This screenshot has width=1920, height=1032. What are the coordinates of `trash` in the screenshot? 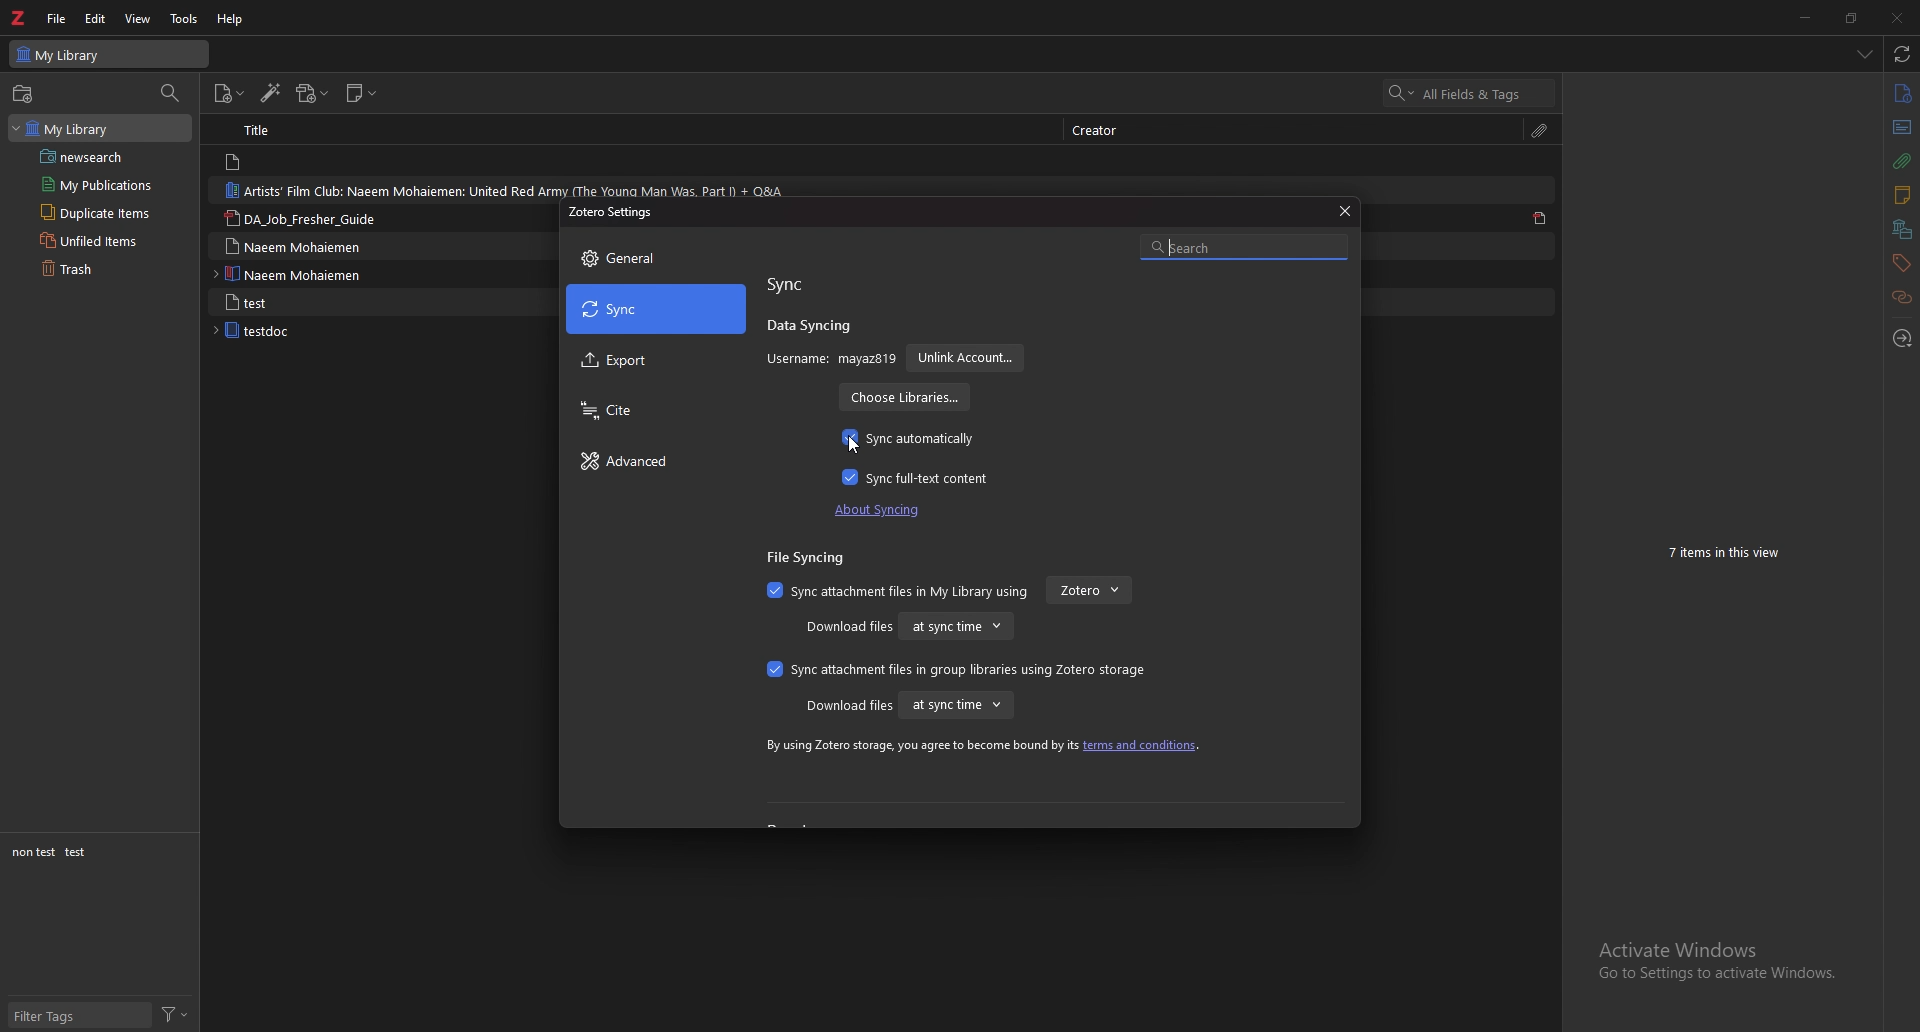 It's located at (108, 269).